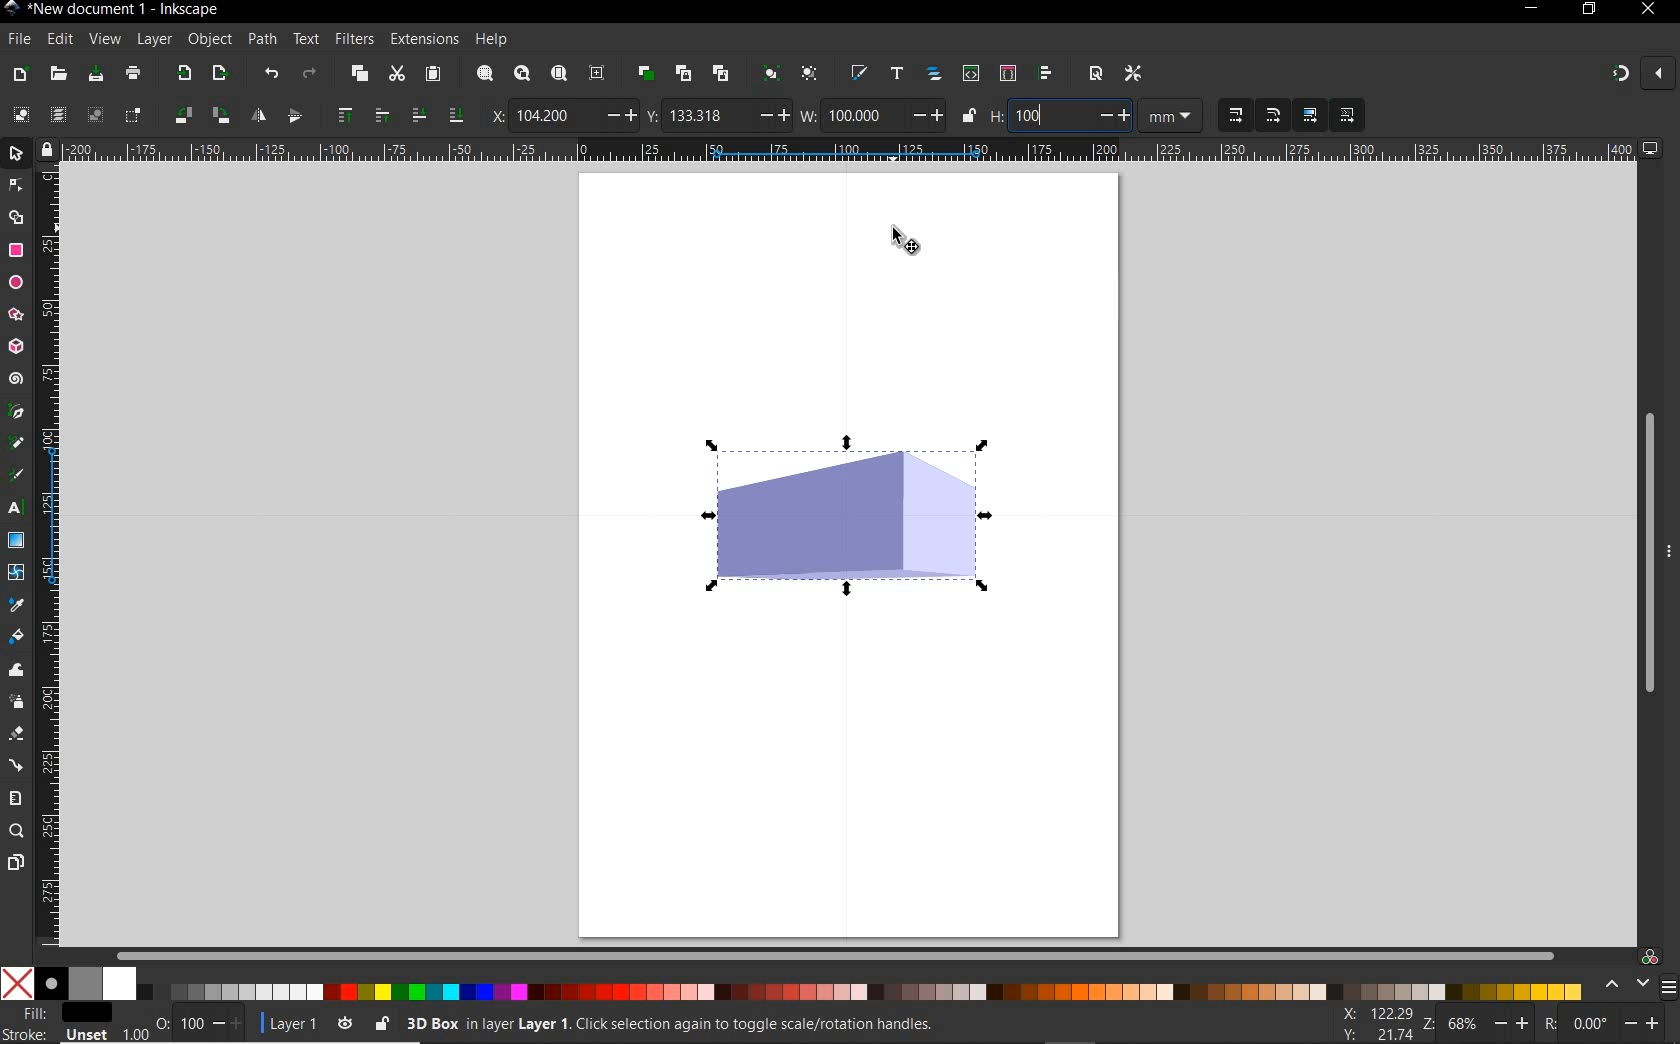 The height and width of the screenshot is (1044, 1680). Describe the element at coordinates (15, 348) in the screenshot. I see `3d box tool` at that location.